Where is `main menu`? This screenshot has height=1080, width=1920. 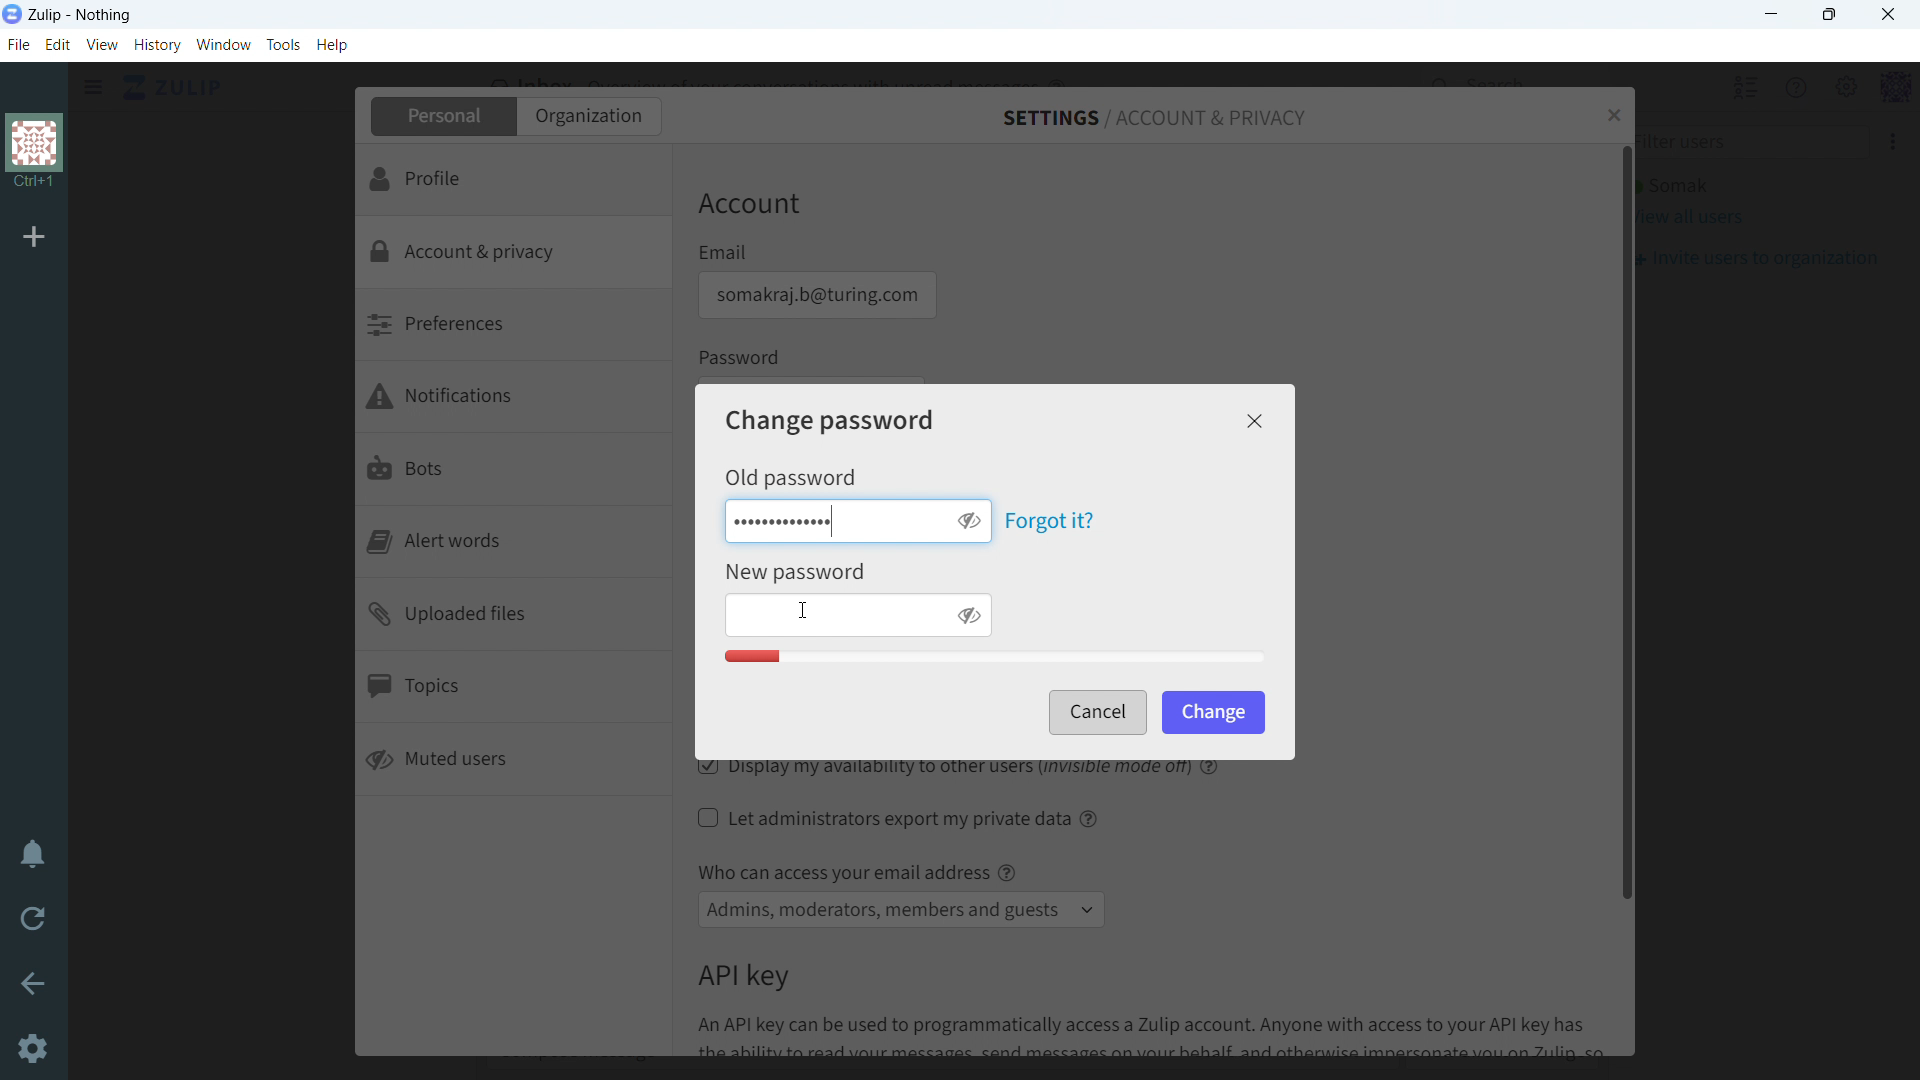
main menu is located at coordinates (1844, 88).